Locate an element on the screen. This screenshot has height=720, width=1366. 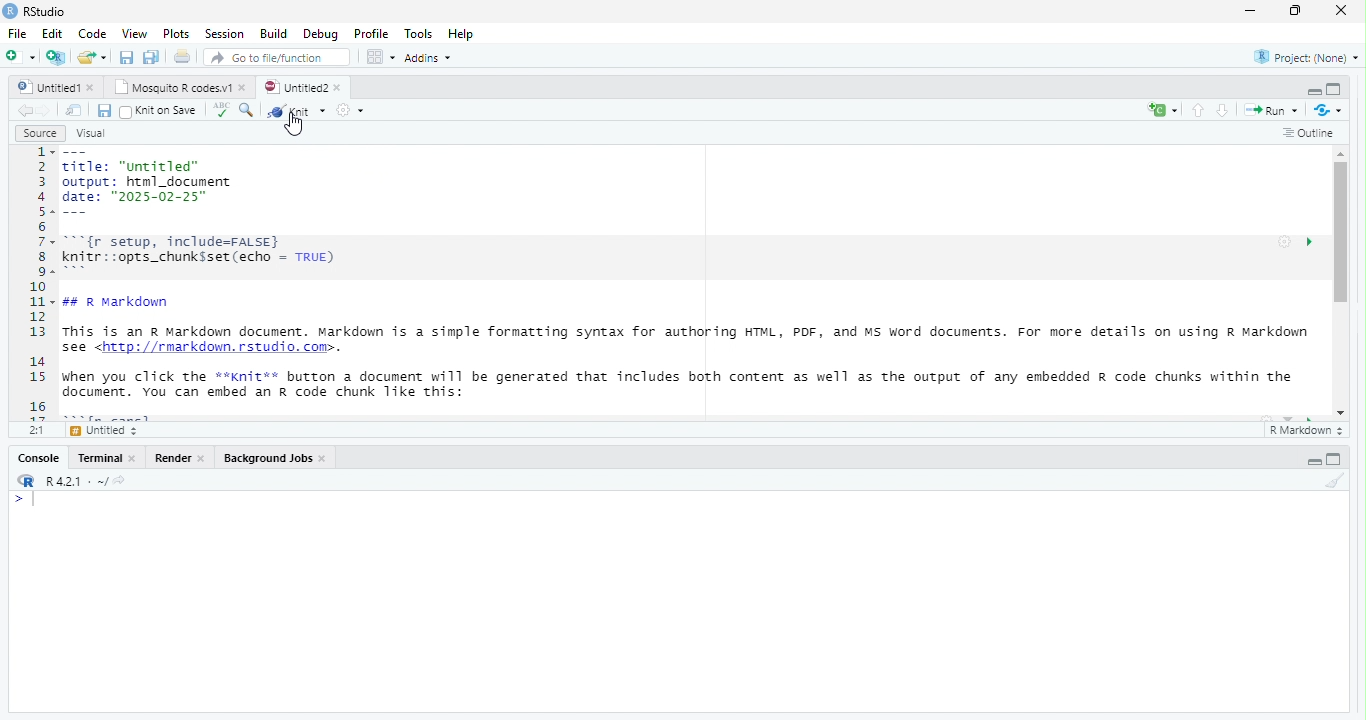
R Markdown is located at coordinates (1308, 431).